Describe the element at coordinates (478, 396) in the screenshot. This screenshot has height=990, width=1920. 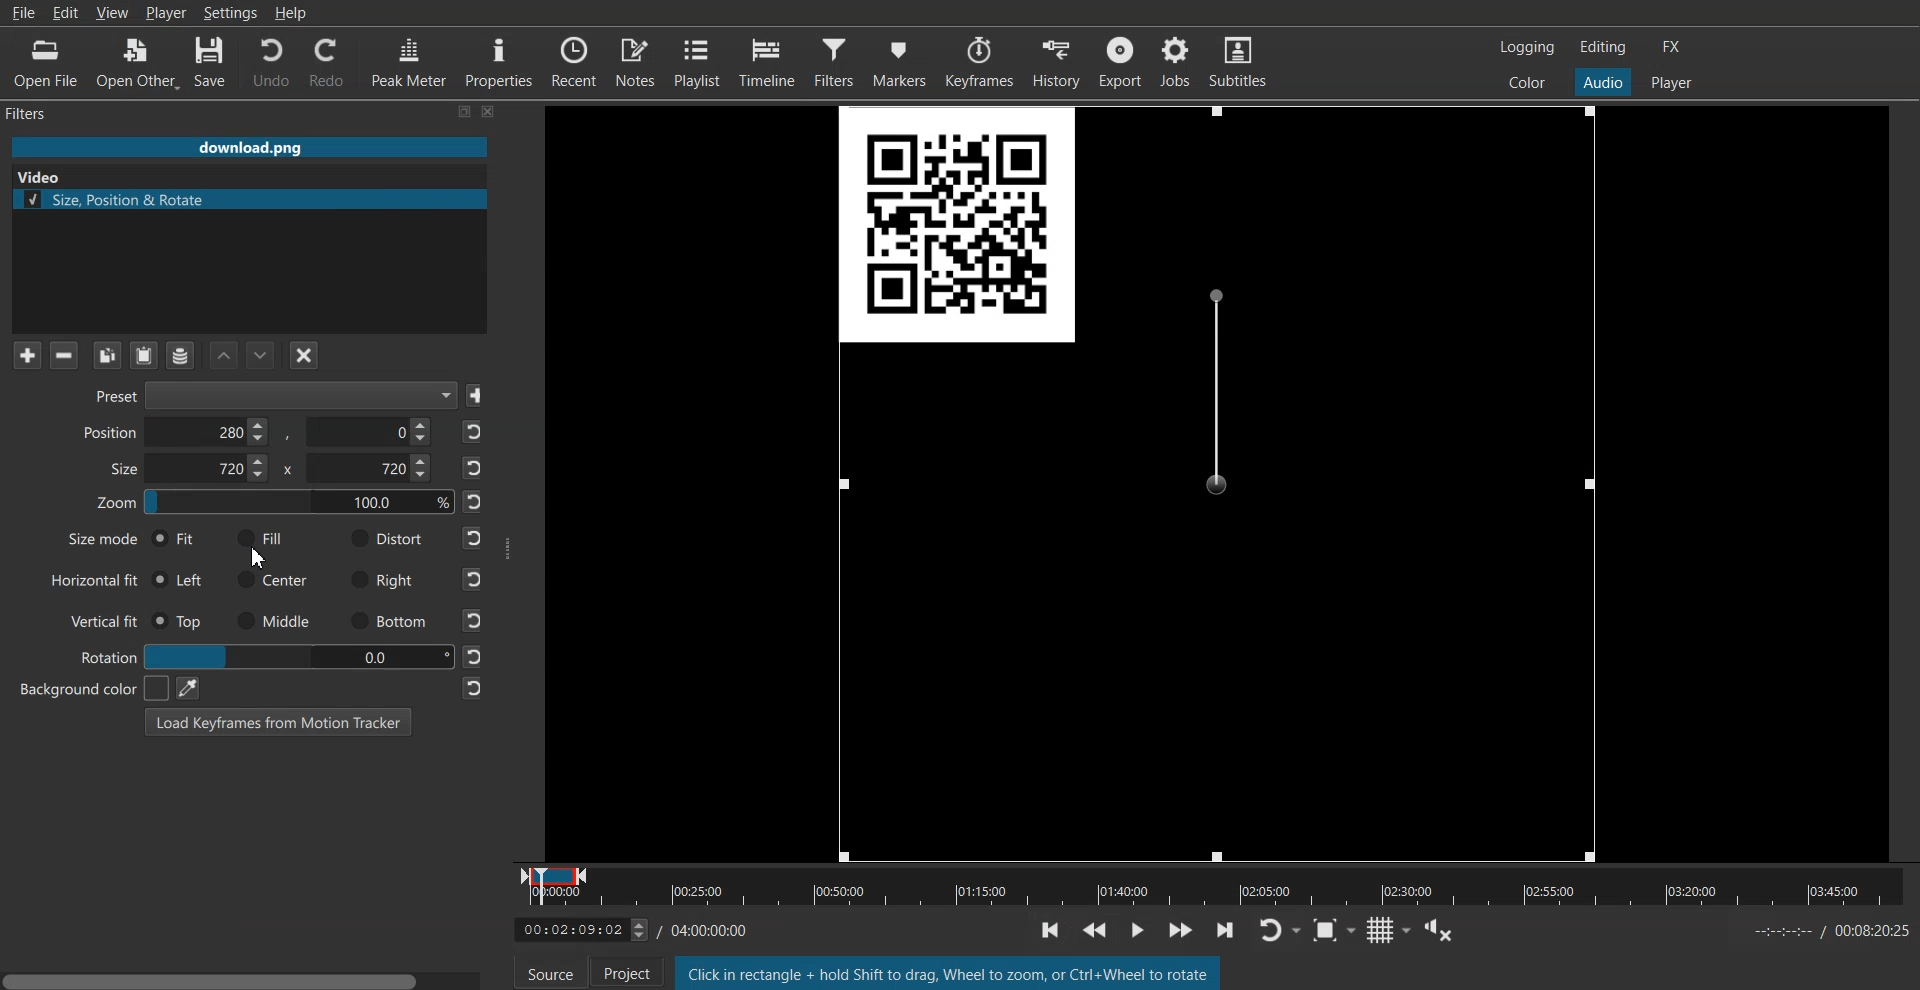
I see `Save` at that location.